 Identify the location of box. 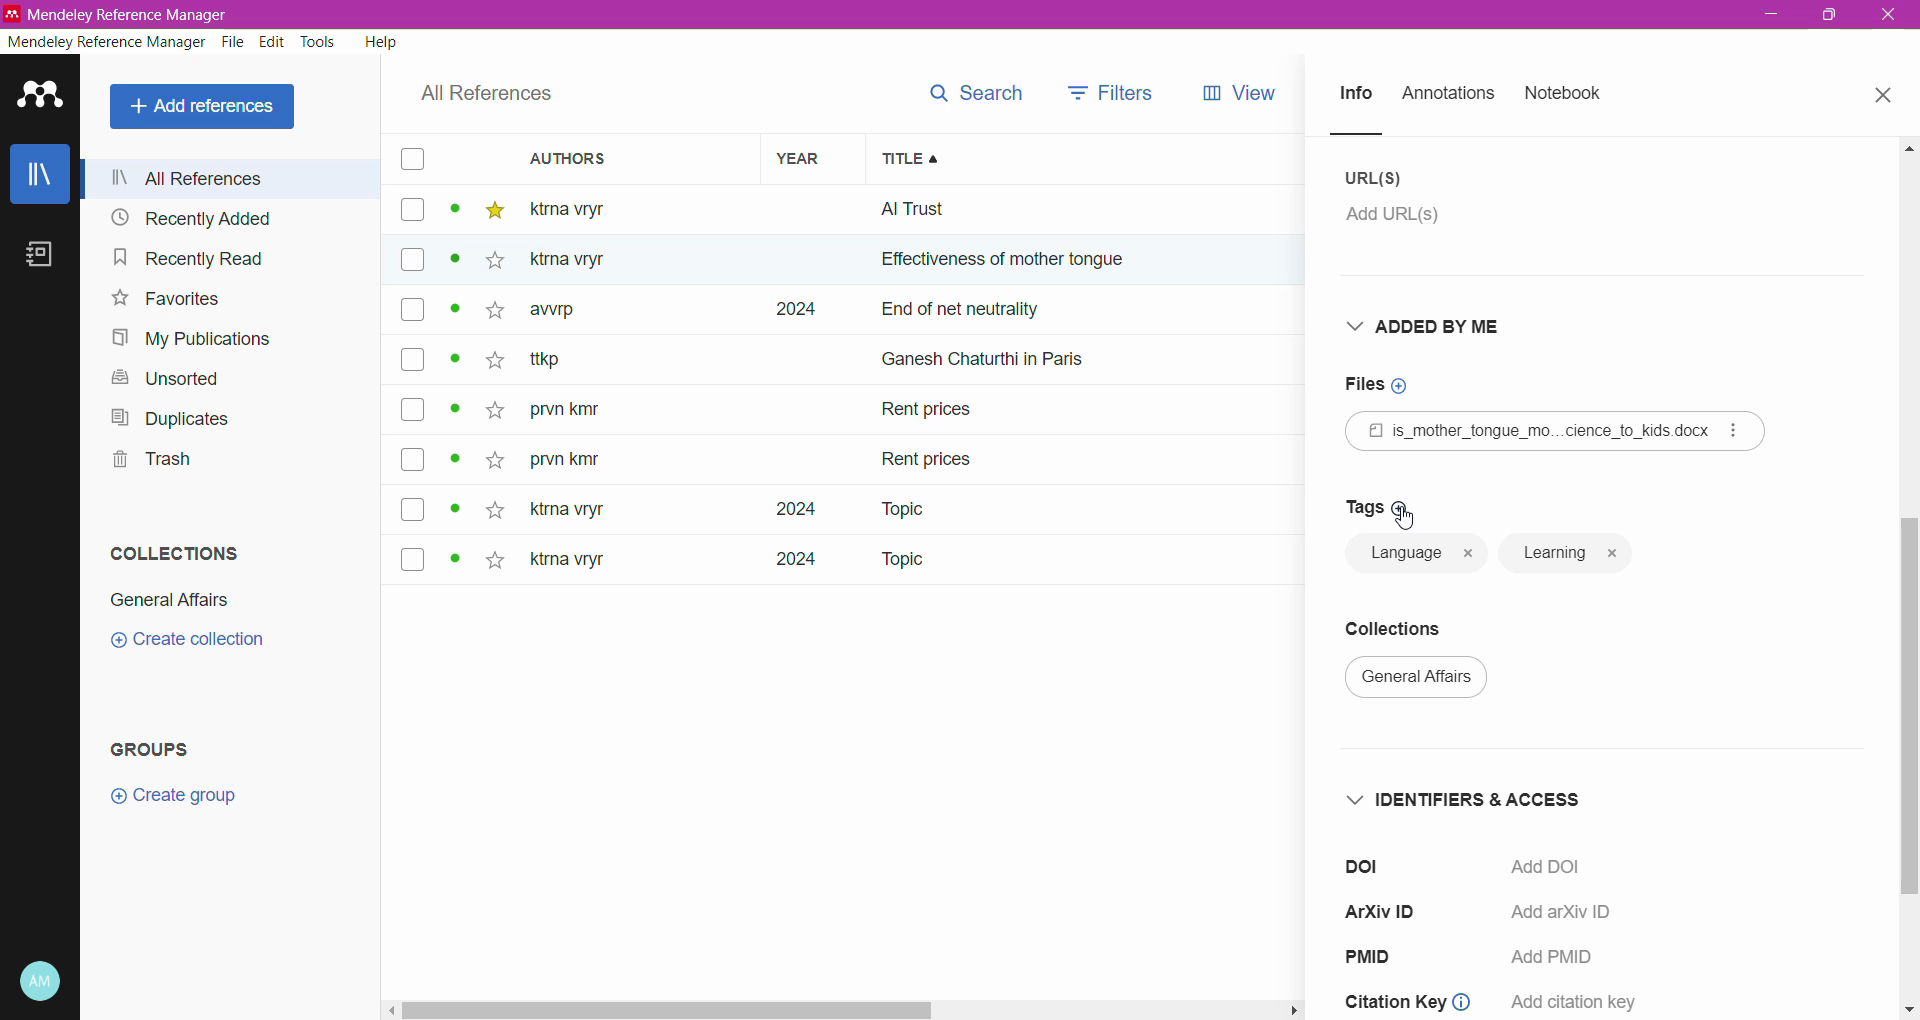
(414, 461).